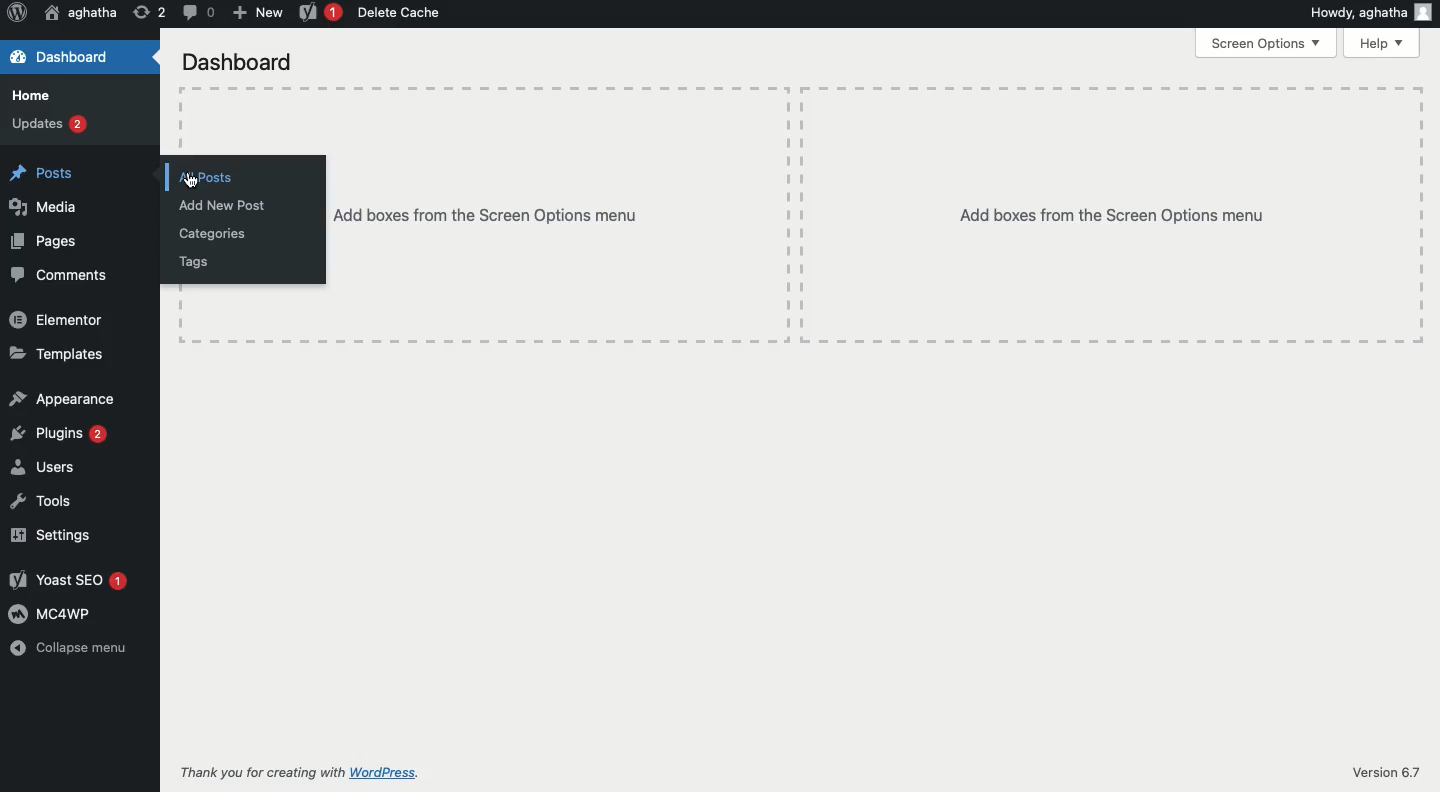  Describe the element at coordinates (46, 240) in the screenshot. I see `Pages` at that location.